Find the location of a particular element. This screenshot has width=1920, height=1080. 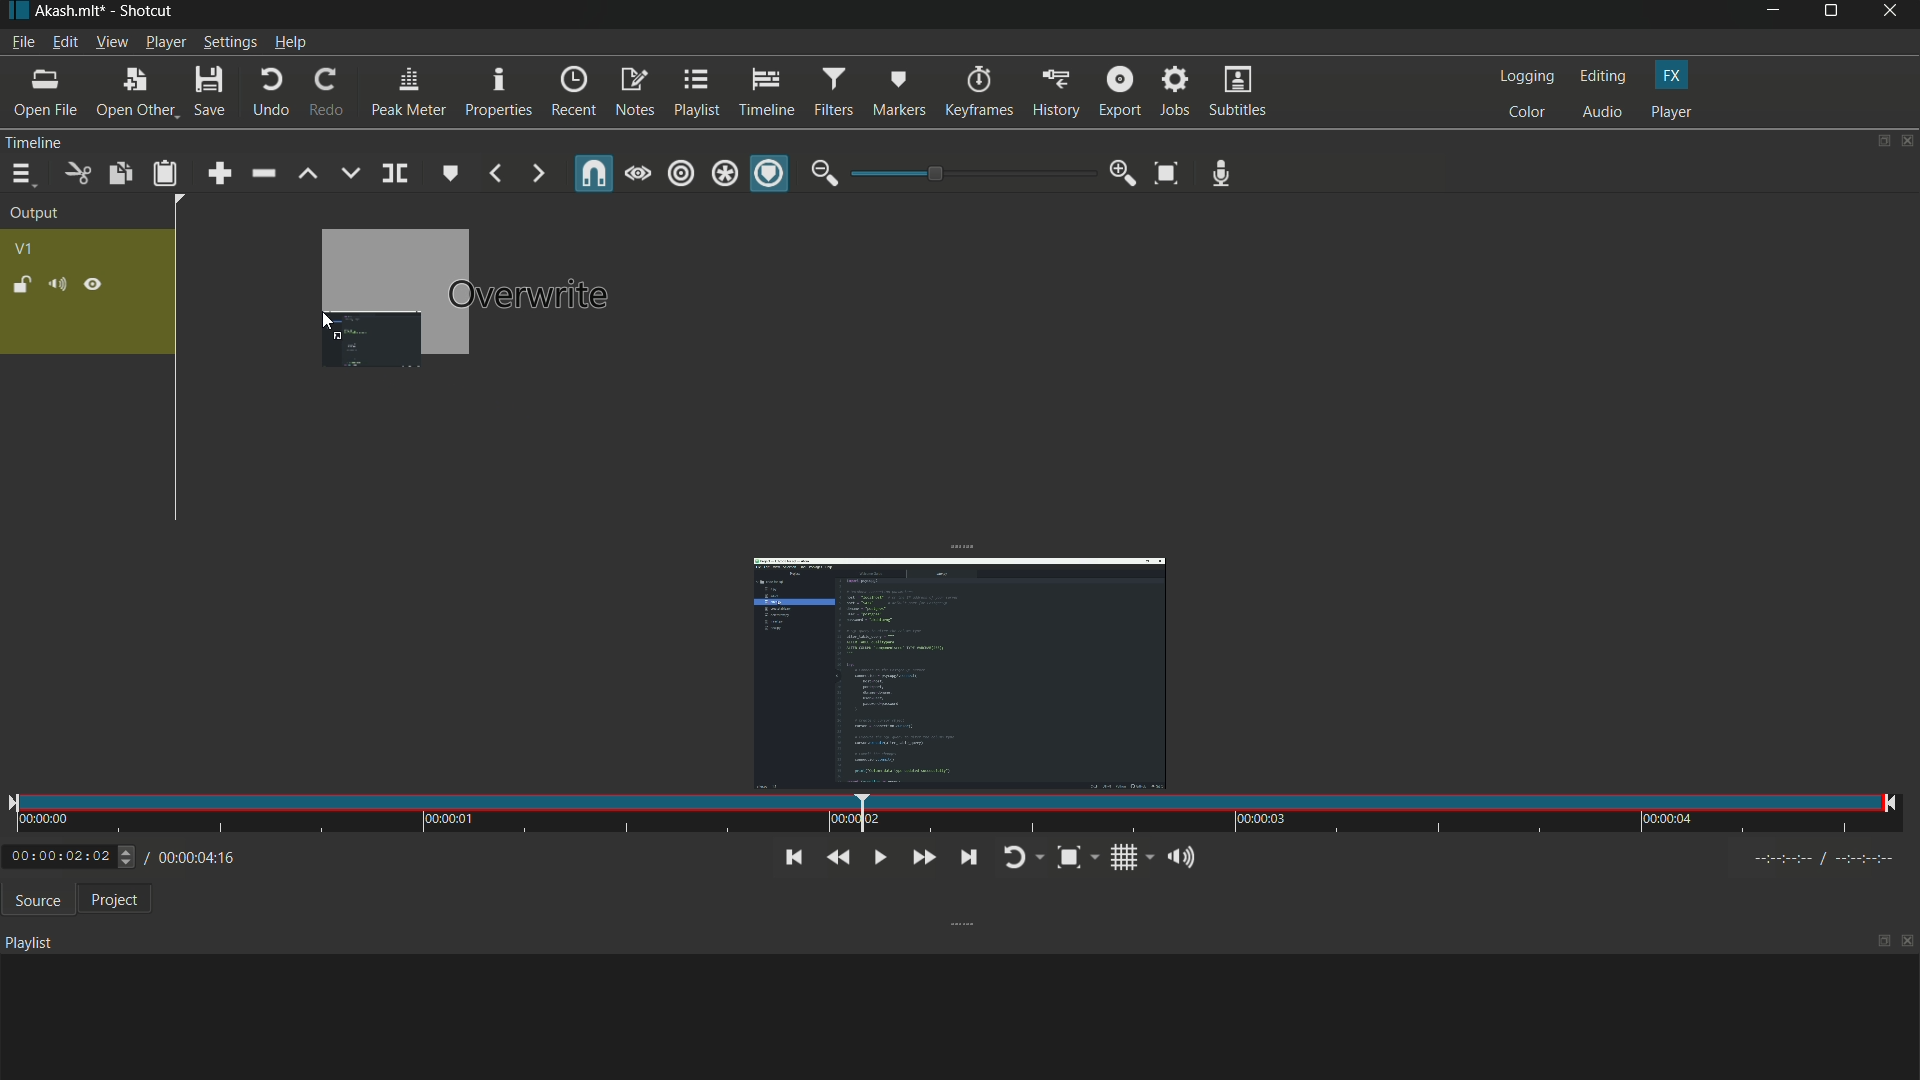

help menu is located at coordinates (292, 42).